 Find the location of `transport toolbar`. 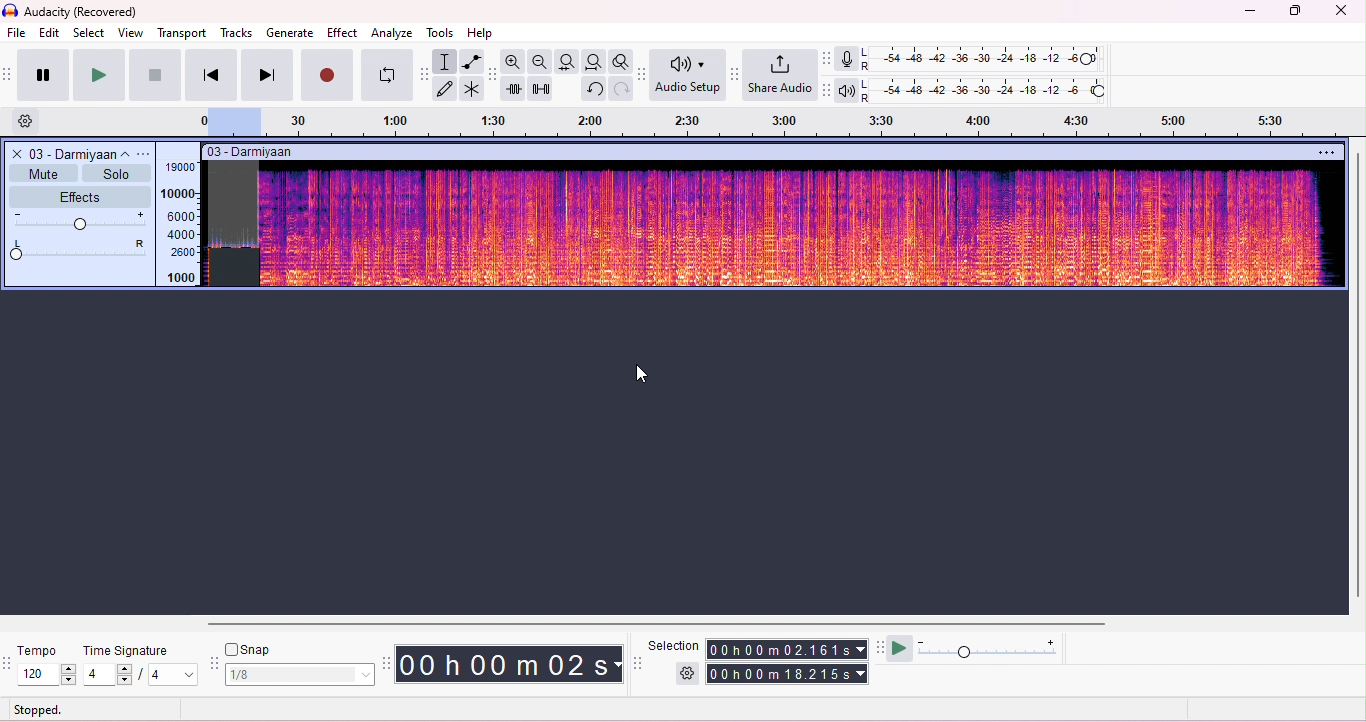

transport toolbar is located at coordinates (9, 77).